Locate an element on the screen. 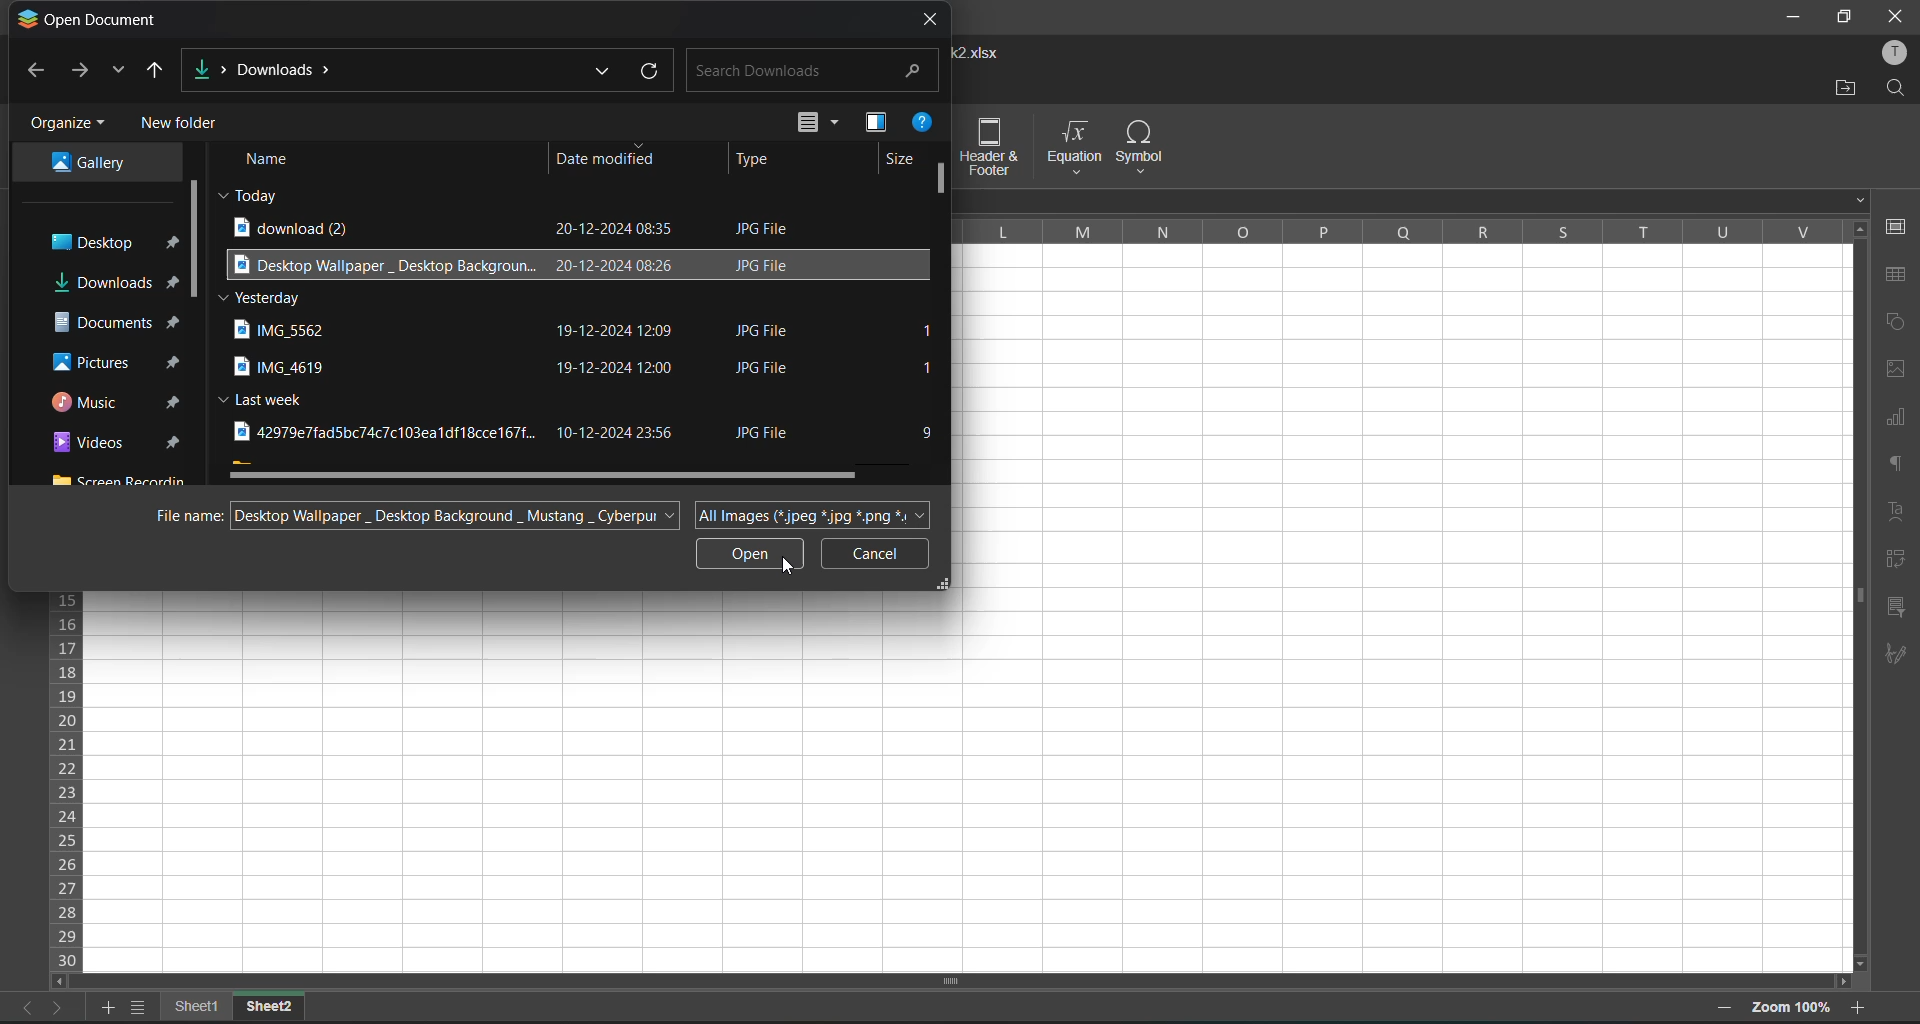 This screenshot has width=1920, height=1024. vertical scroll bar is located at coordinates (198, 241).